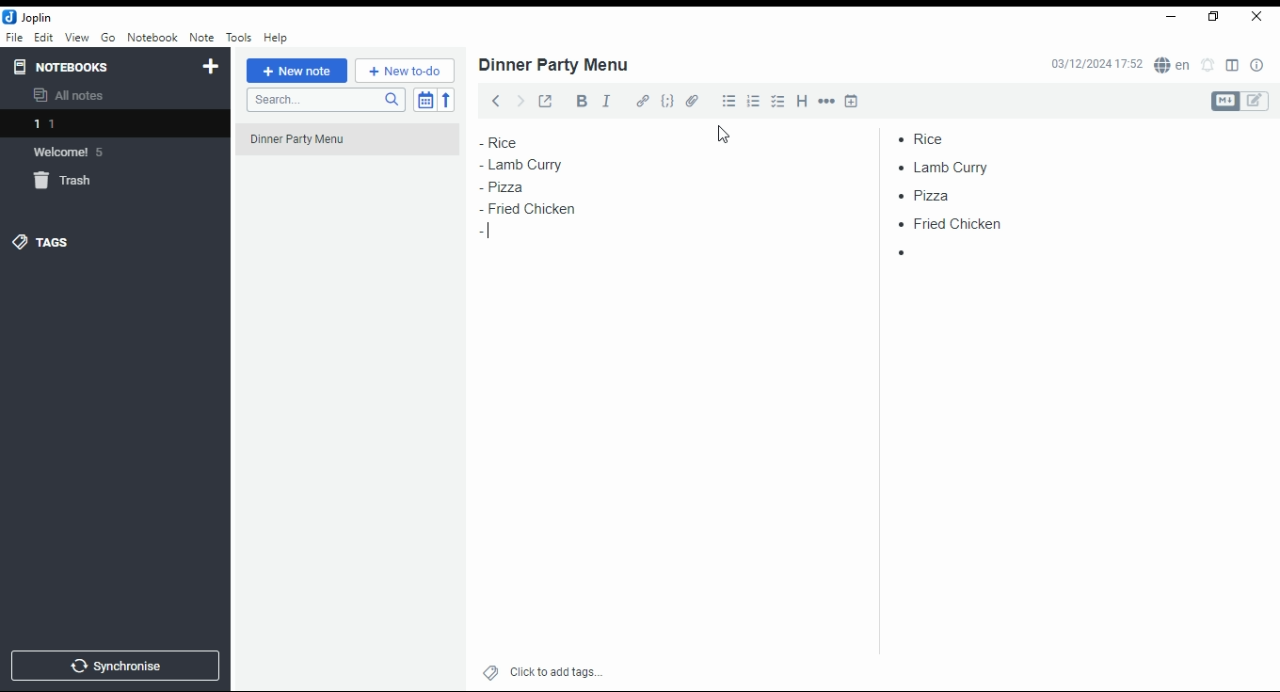 This screenshot has width=1280, height=692. Describe the element at coordinates (607, 100) in the screenshot. I see `italics` at that location.